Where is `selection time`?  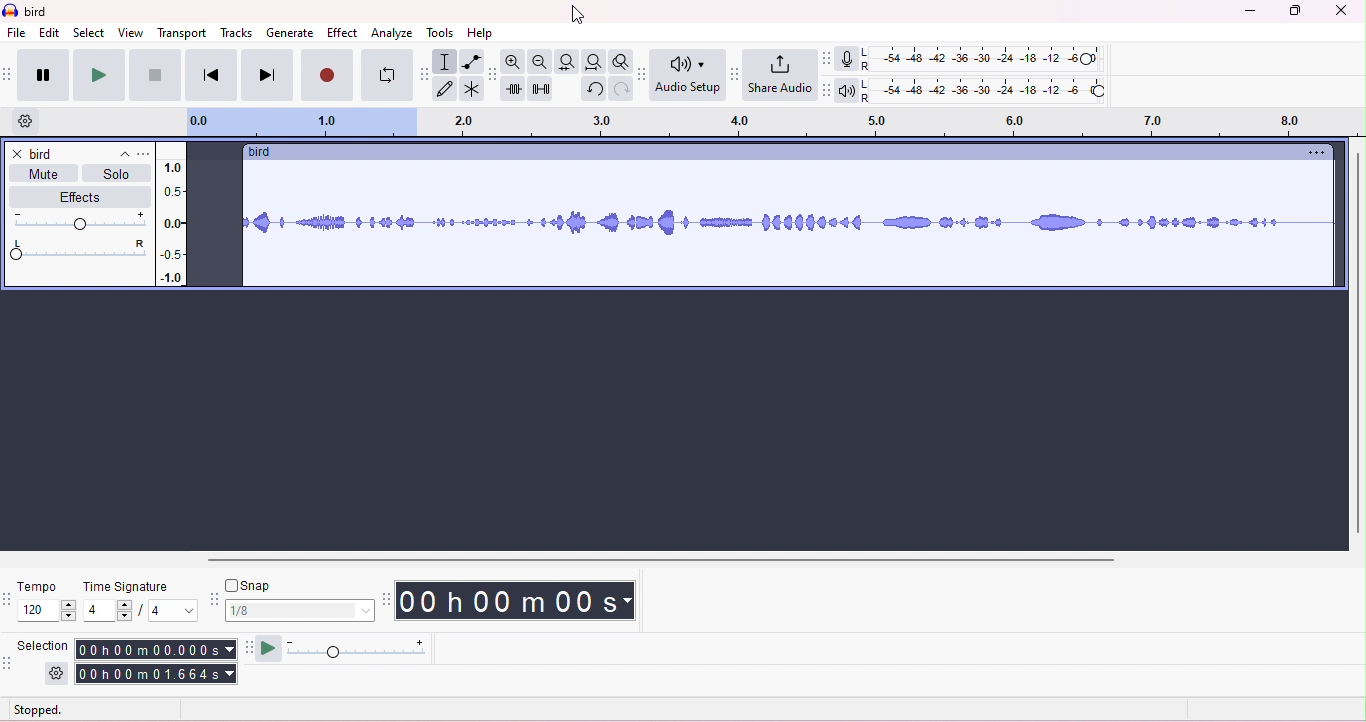 selection time is located at coordinates (154, 649).